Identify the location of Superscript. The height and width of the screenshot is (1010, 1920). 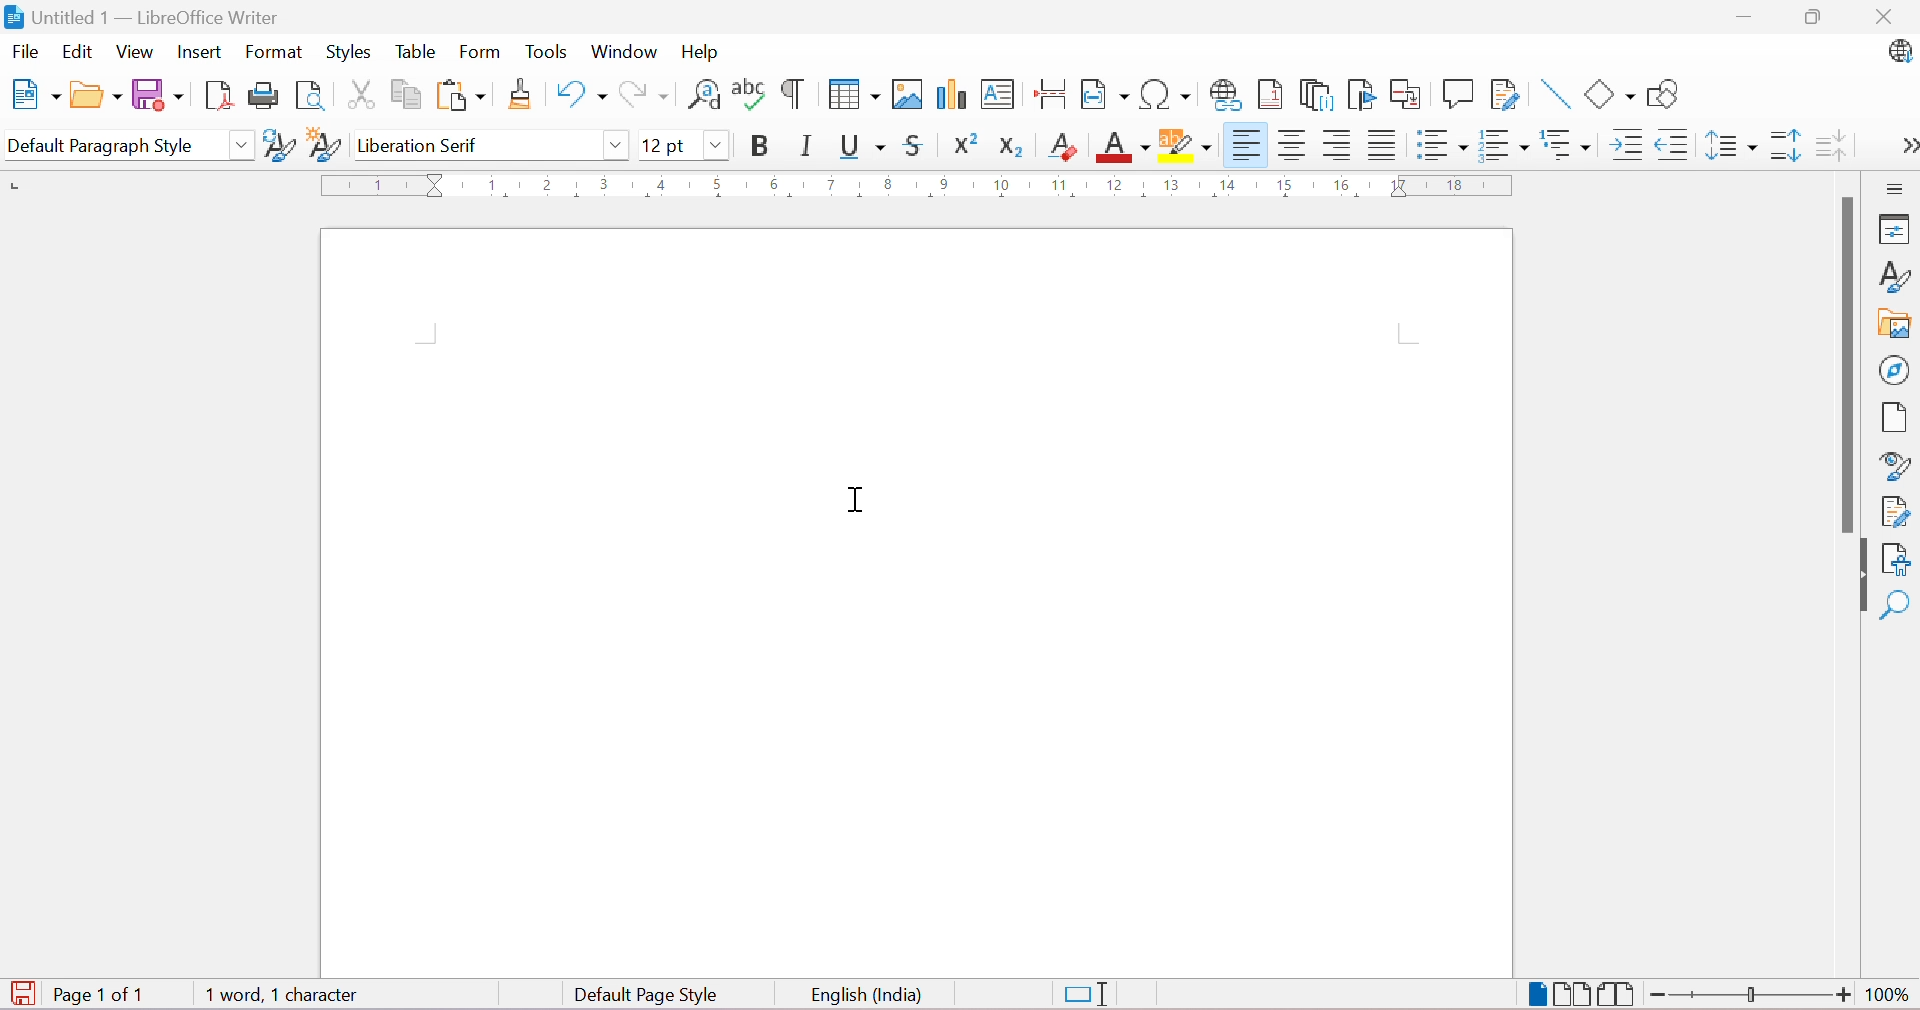
(961, 144).